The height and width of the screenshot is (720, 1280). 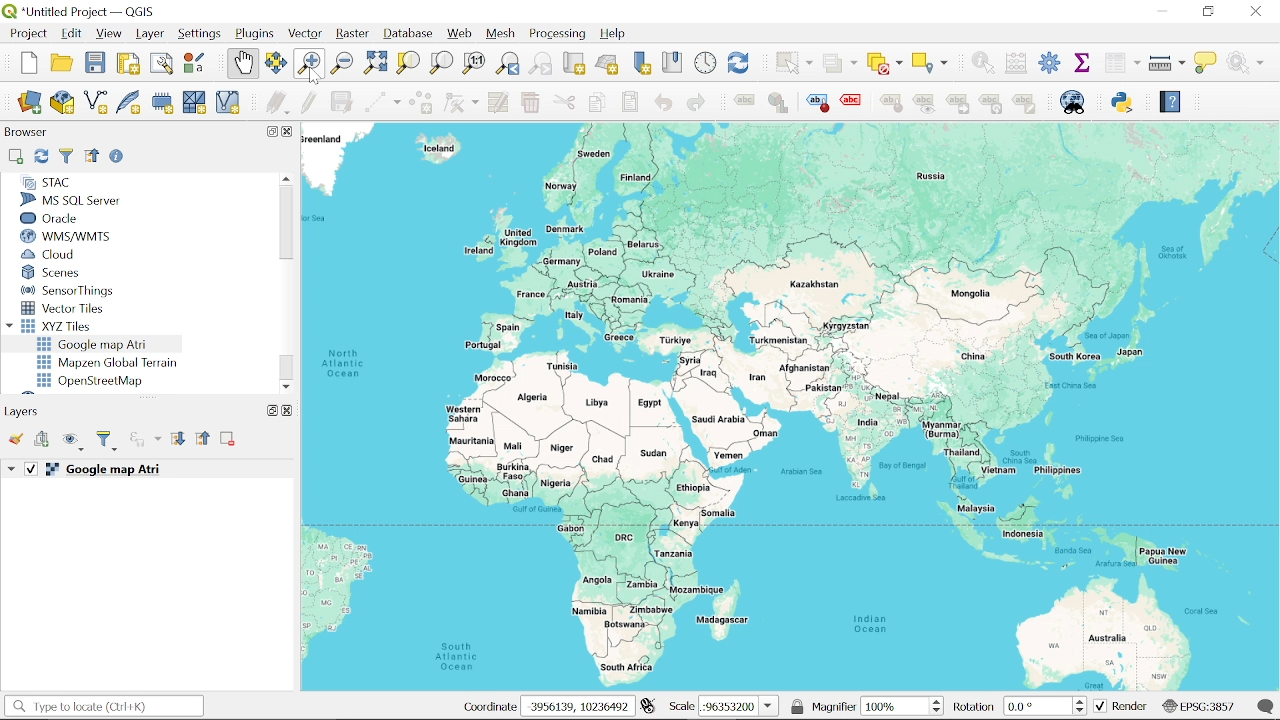 I want to click on Layer diagram options, so click(x=777, y=103).